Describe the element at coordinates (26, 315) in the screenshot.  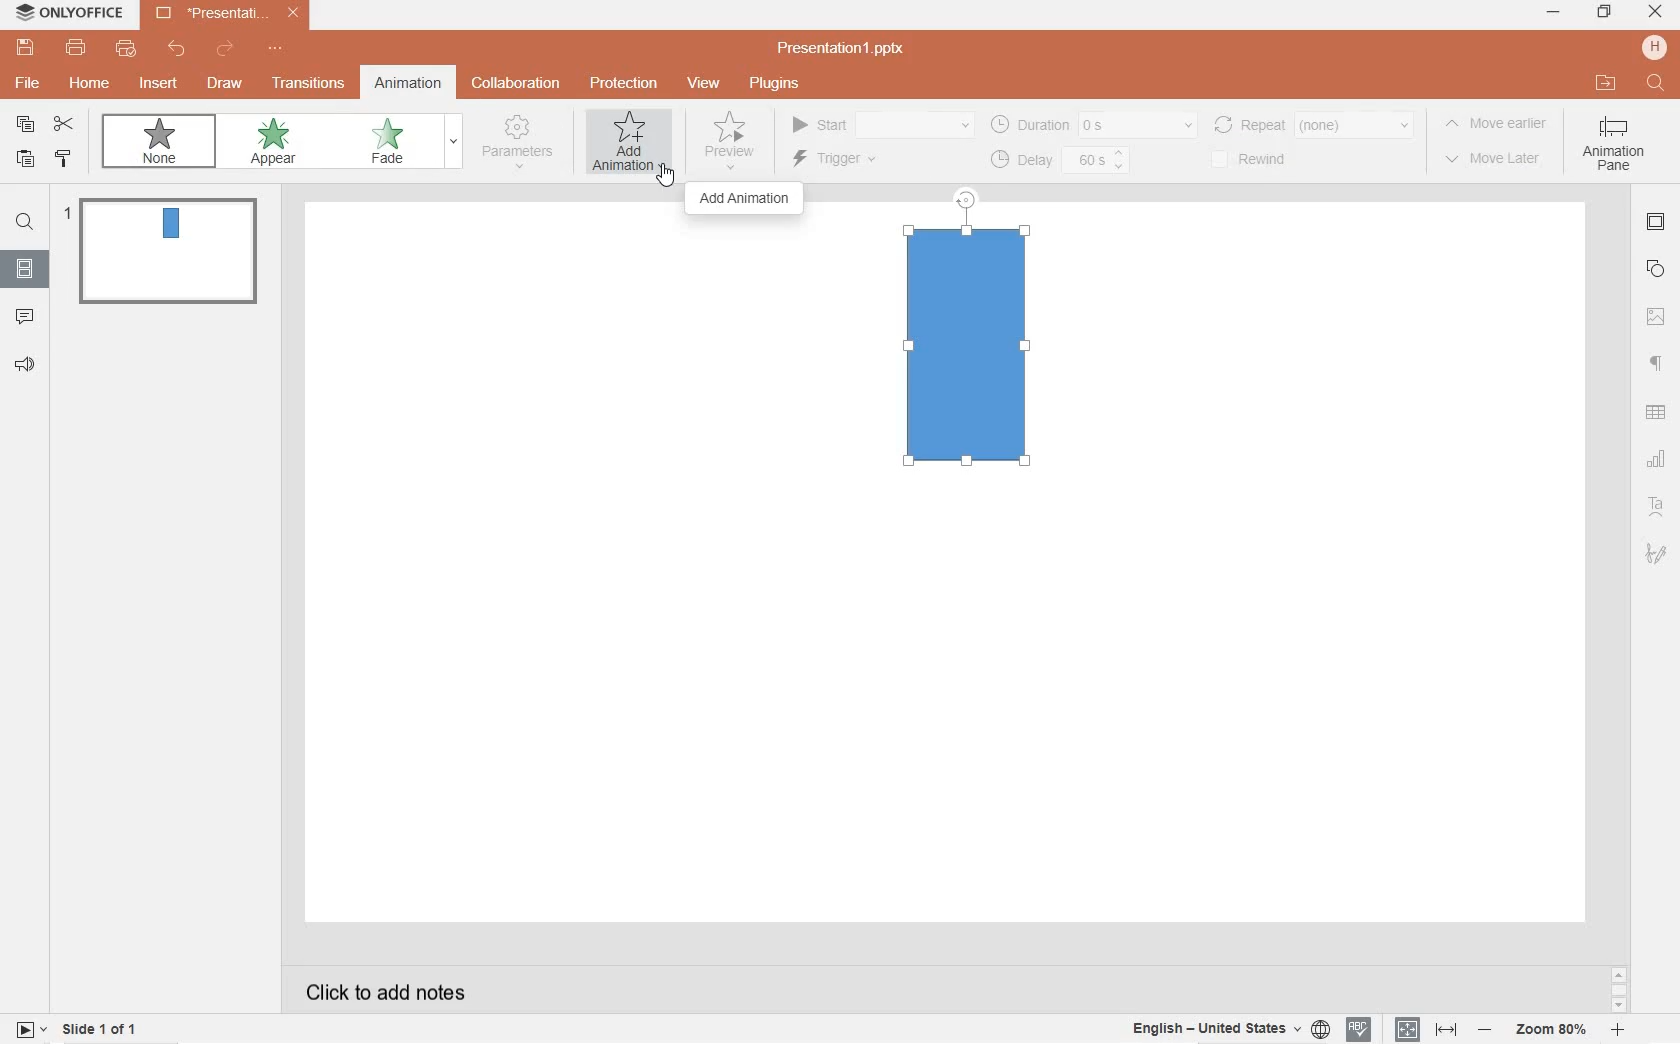
I see `comments` at that location.